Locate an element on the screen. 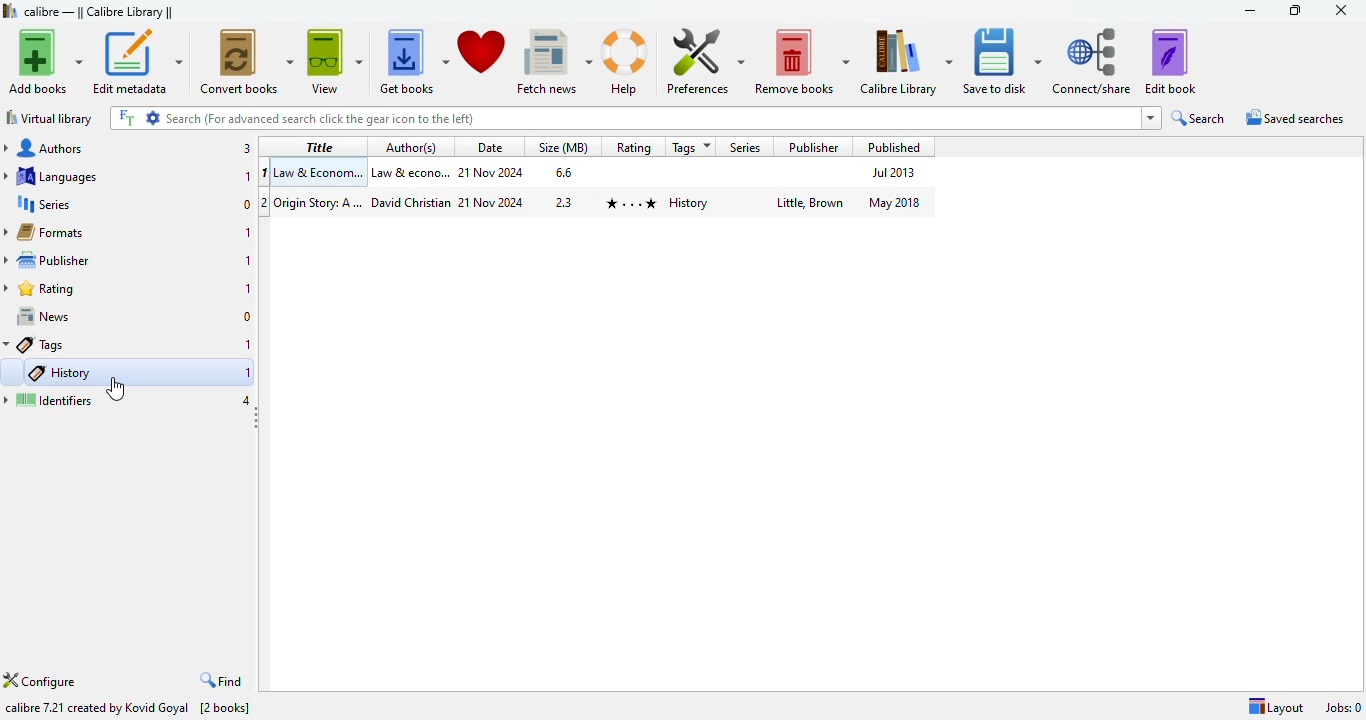 The height and width of the screenshot is (720, 1366). Rating is located at coordinates (633, 147).